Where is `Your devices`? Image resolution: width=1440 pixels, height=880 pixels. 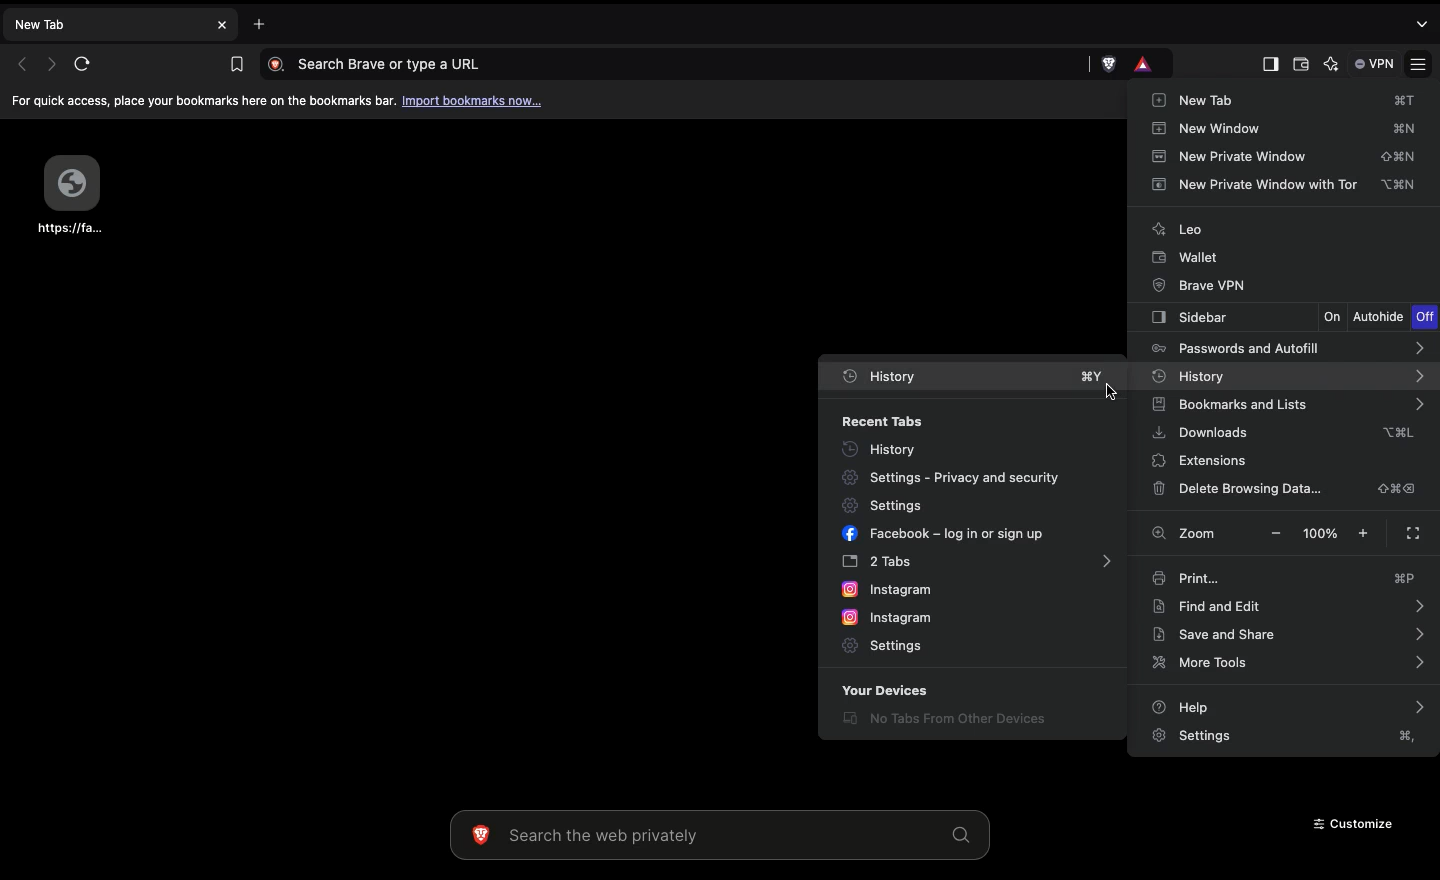
Your devices is located at coordinates (889, 690).